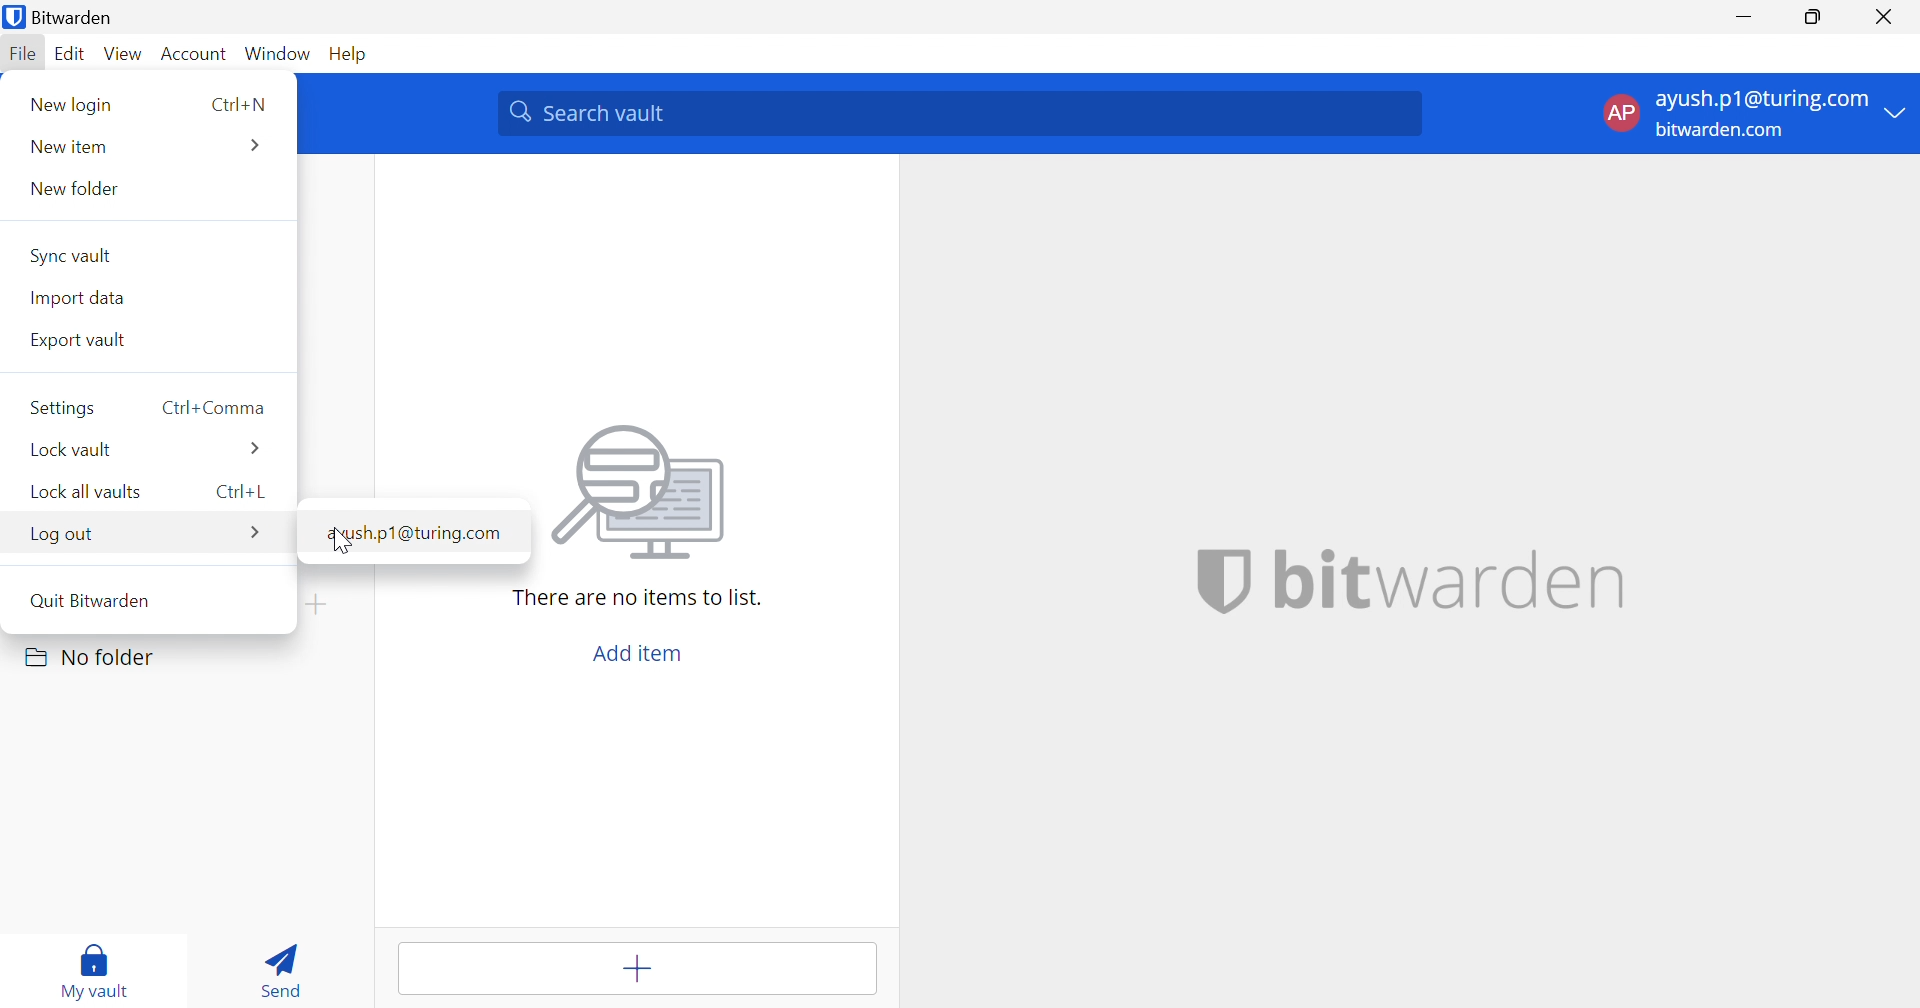  What do you see at coordinates (236, 105) in the screenshot?
I see `Ctrl+N` at bounding box center [236, 105].